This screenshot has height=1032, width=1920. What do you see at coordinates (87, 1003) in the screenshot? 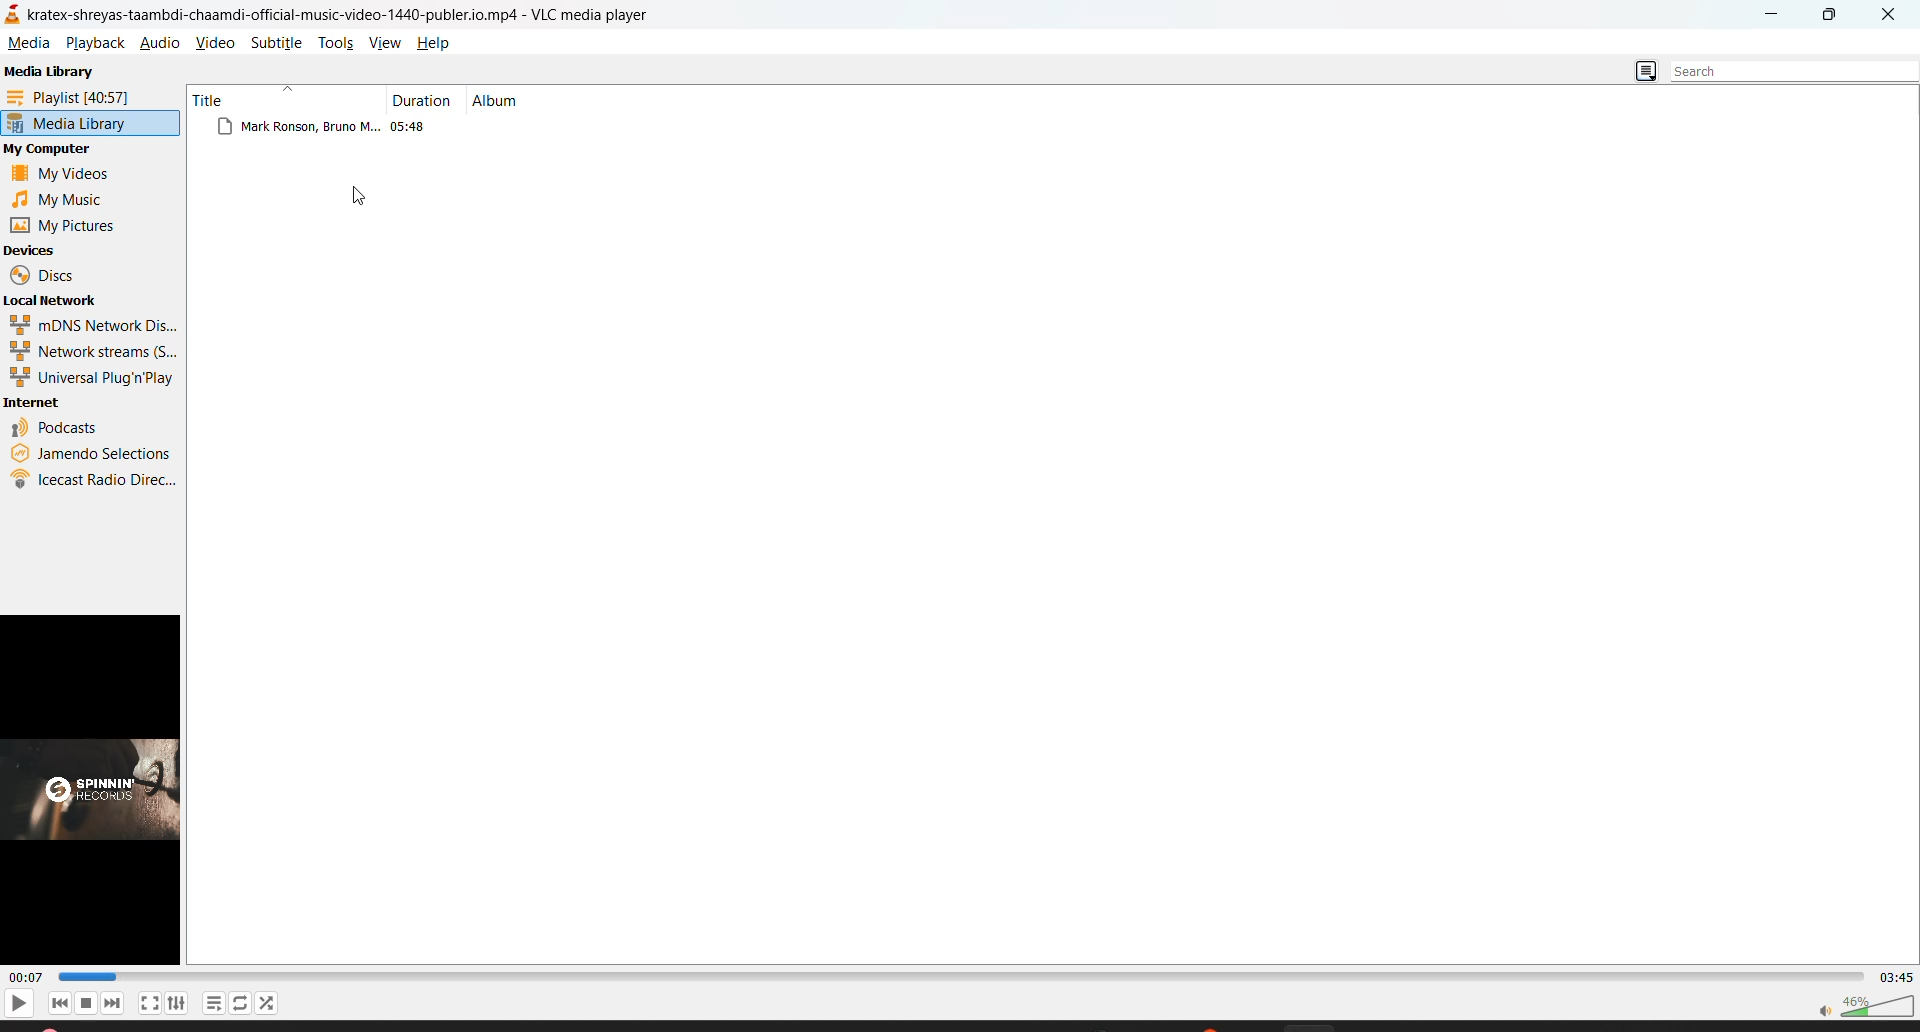
I see `stop` at bounding box center [87, 1003].